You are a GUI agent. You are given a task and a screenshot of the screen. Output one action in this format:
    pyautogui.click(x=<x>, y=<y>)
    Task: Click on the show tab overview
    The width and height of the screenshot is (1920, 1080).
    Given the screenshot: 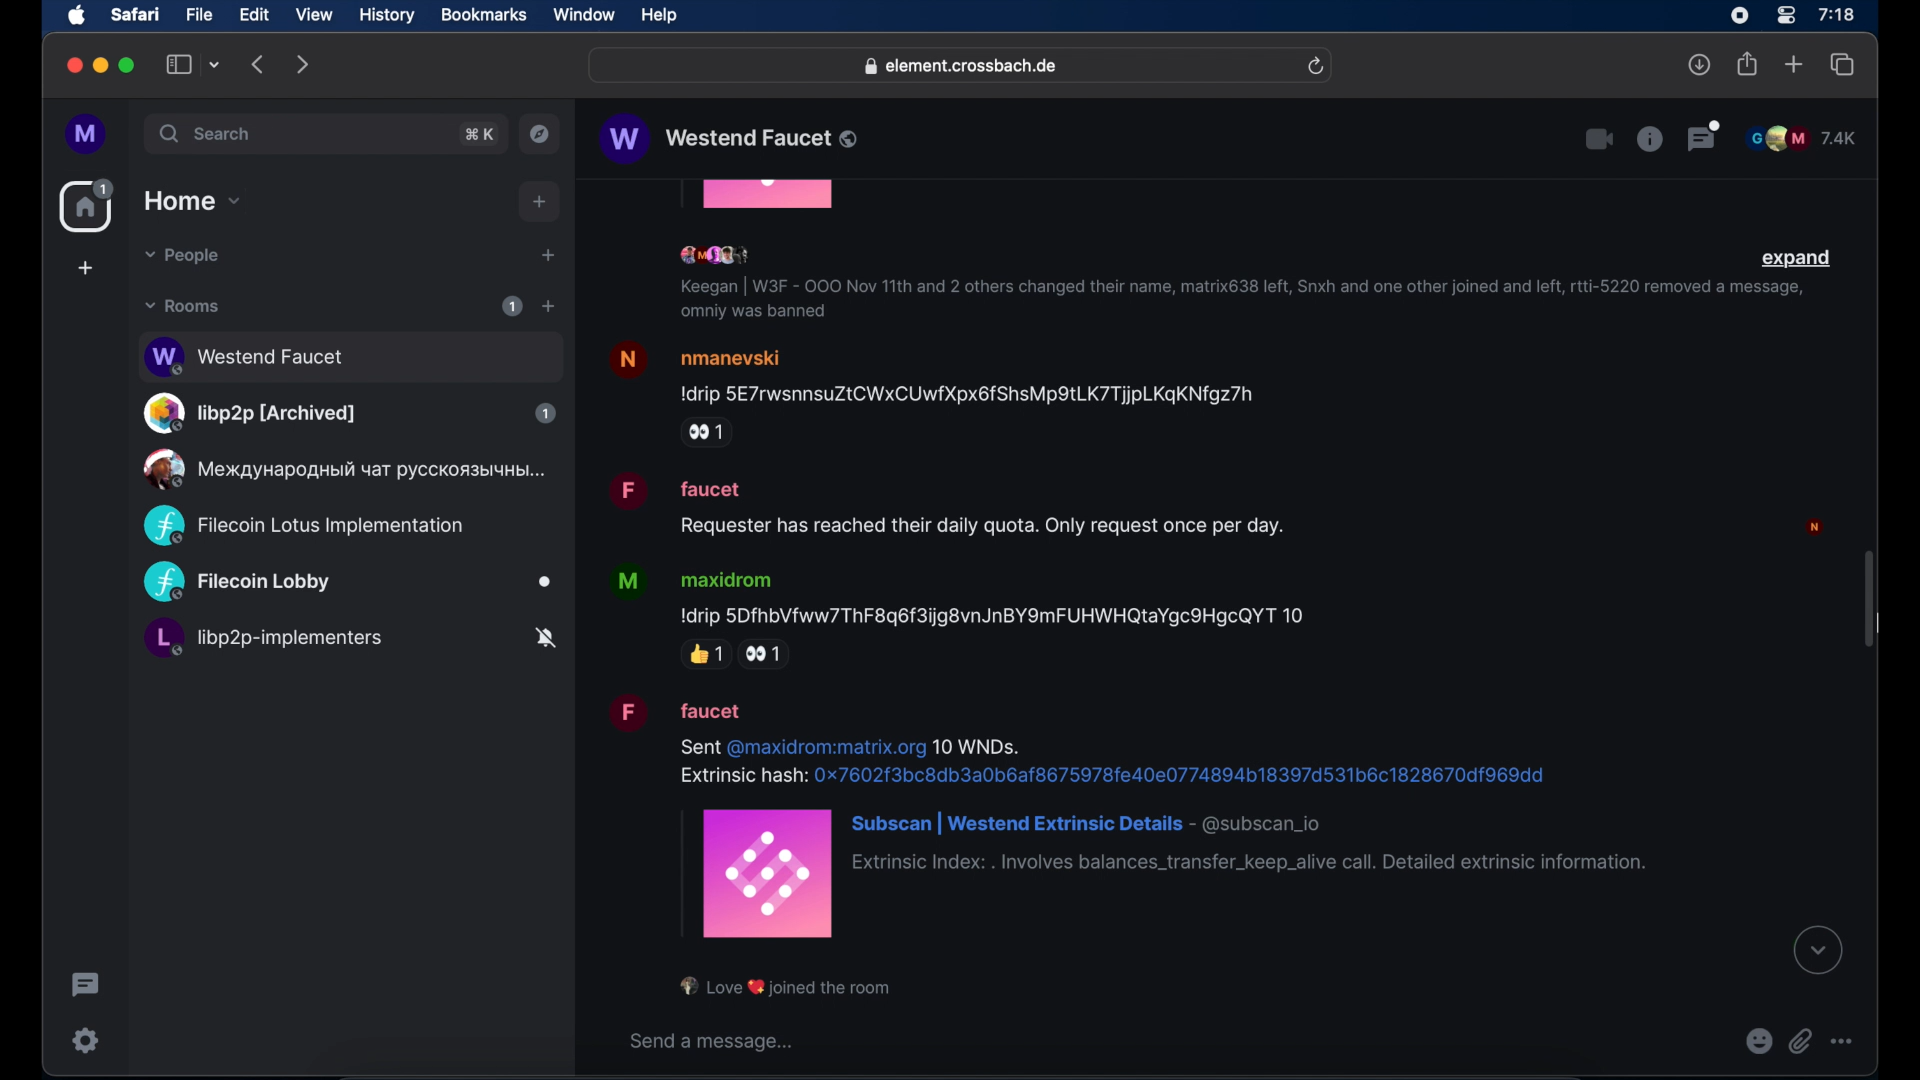 What is the action you would take?
    pyautogui.click(x=1843, y=65)
    